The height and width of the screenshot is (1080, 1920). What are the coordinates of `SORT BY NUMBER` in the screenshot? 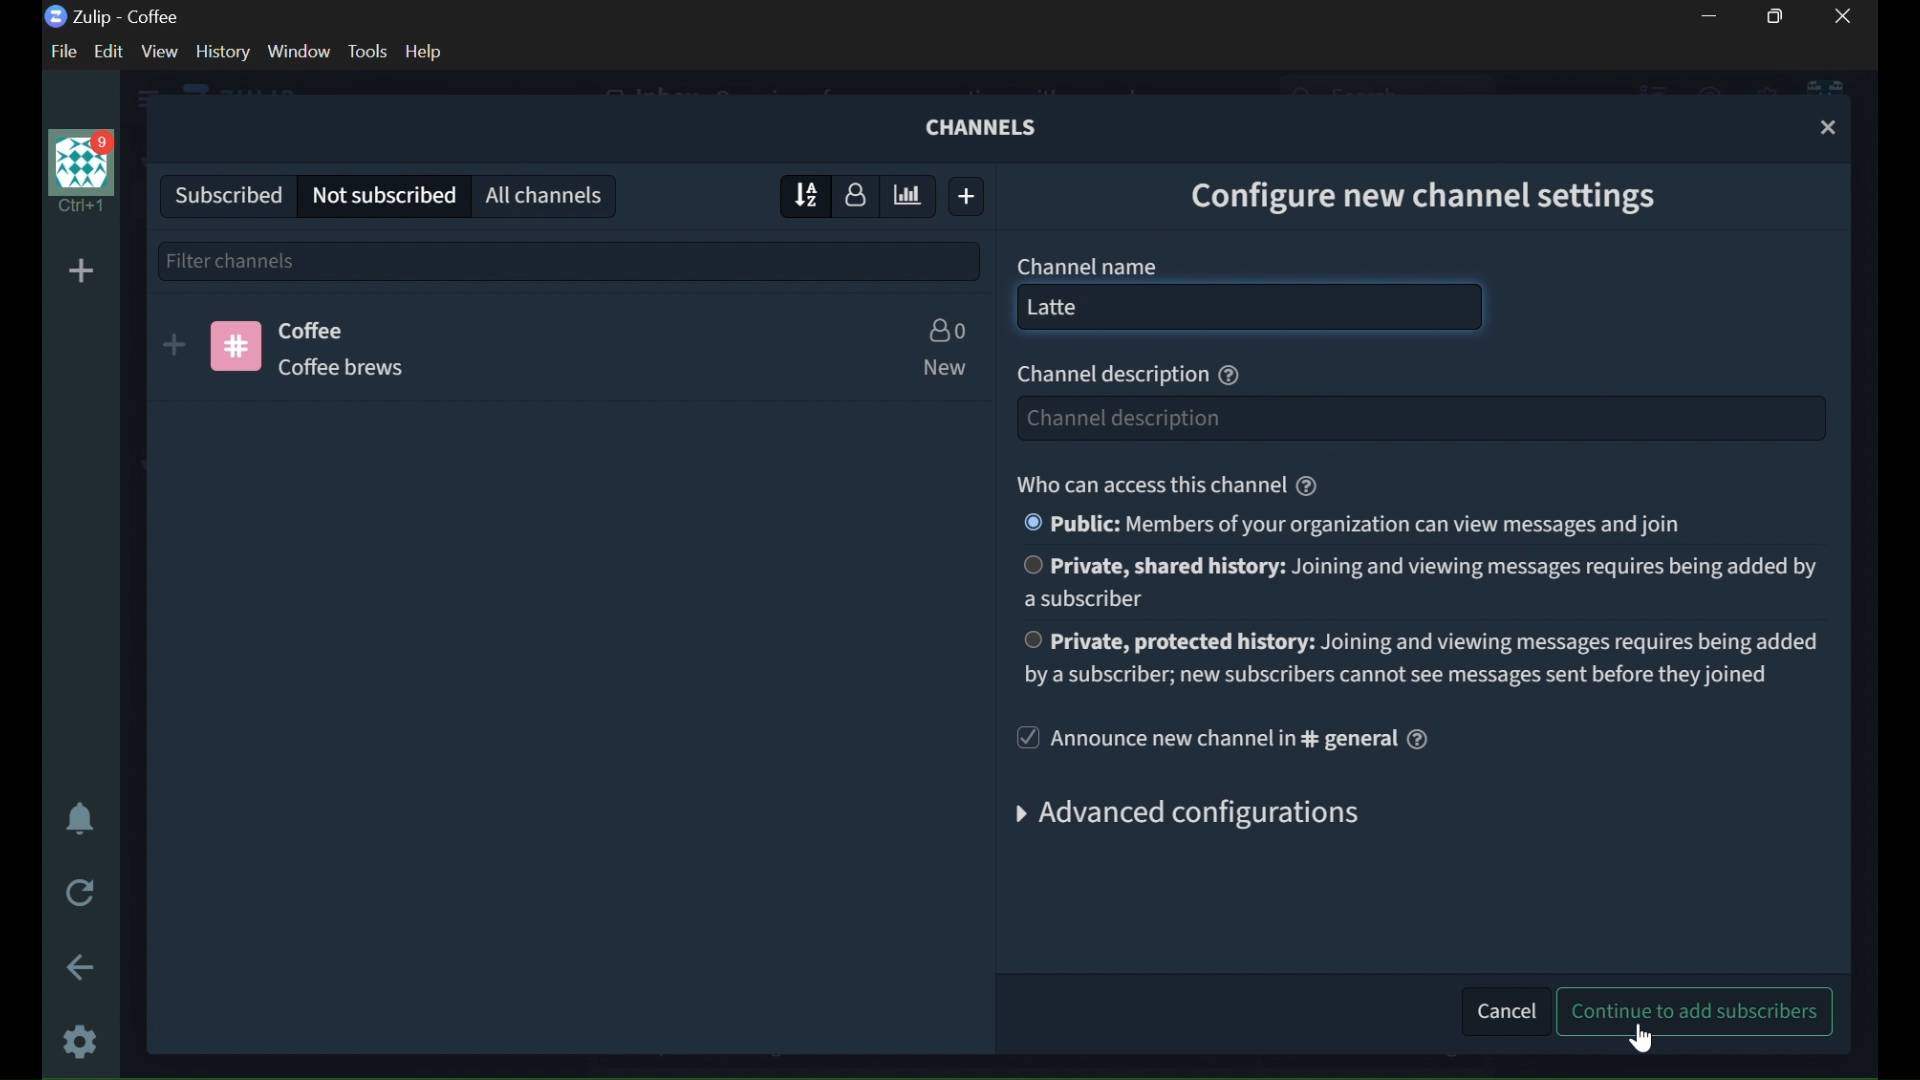 It's located at (857, 194).